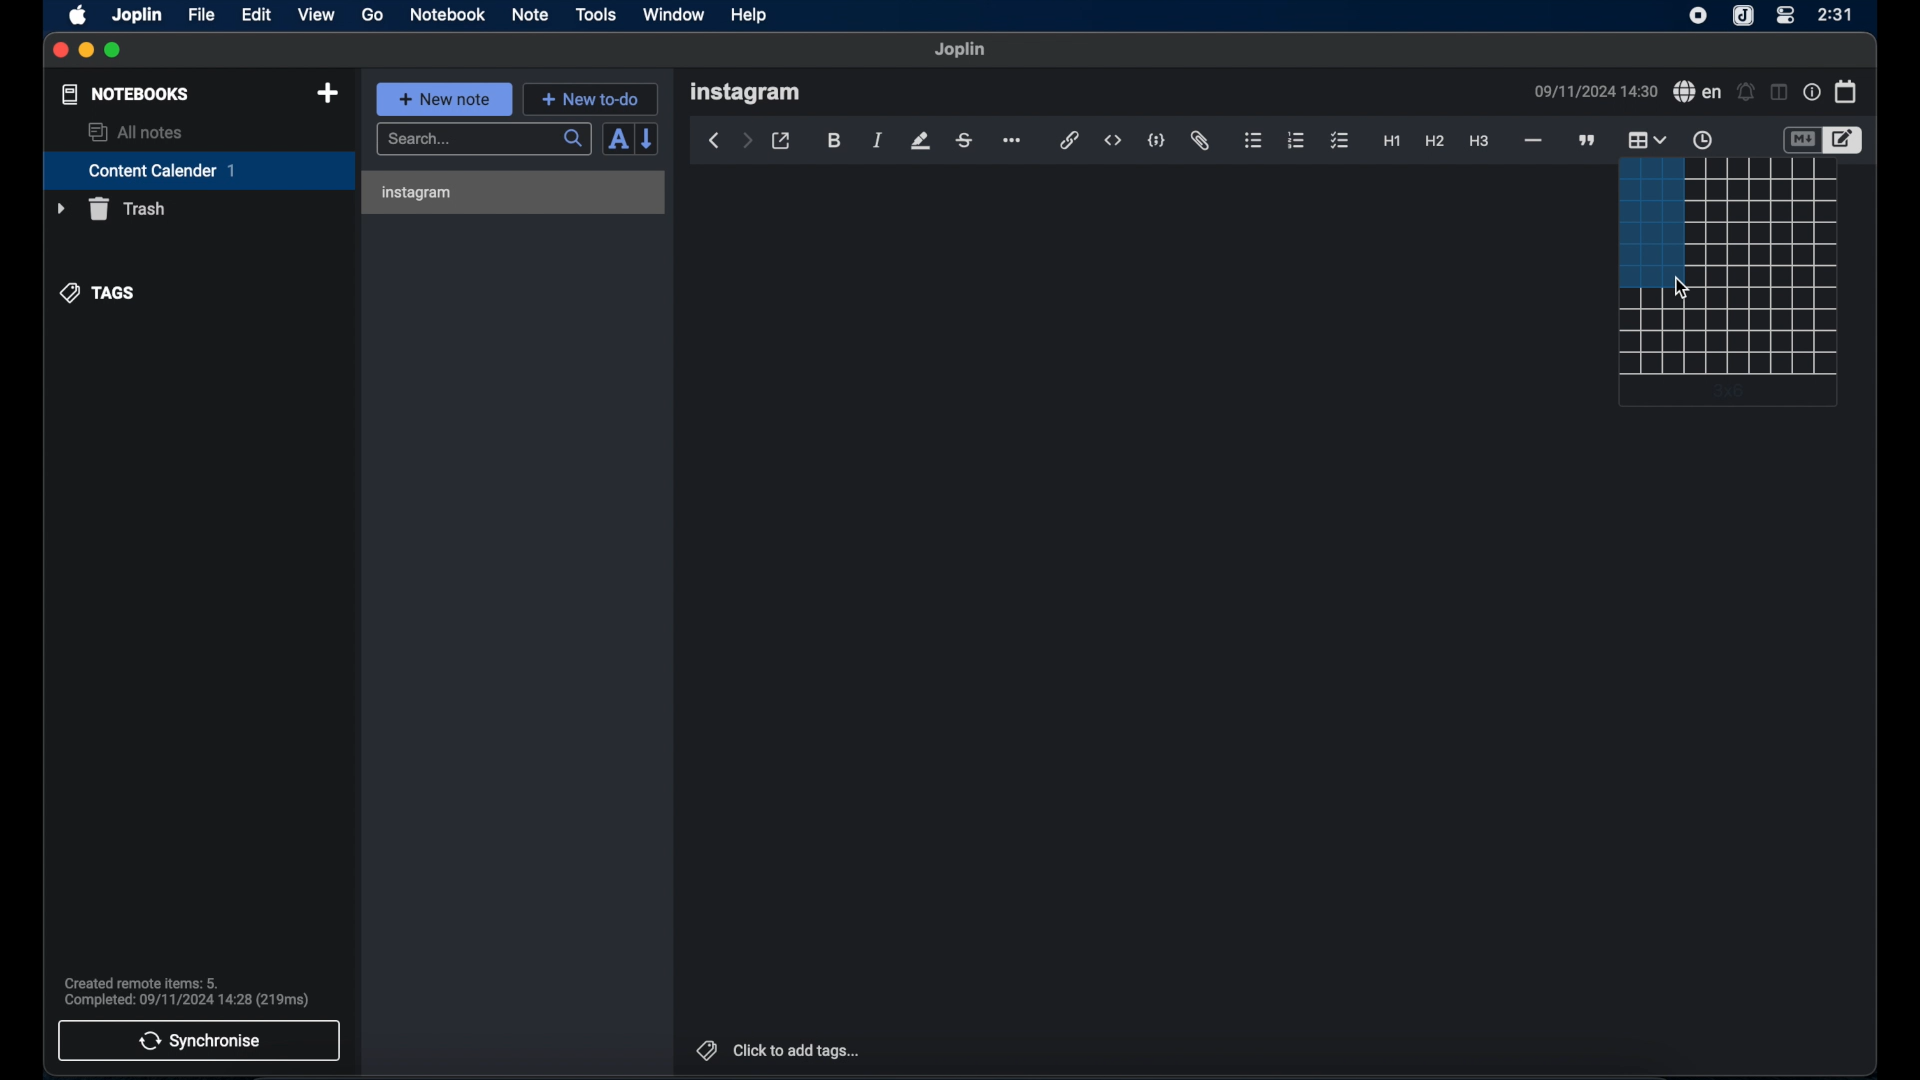 The image size is (1920, 1080). I want to click on table, so click(1728, 334).